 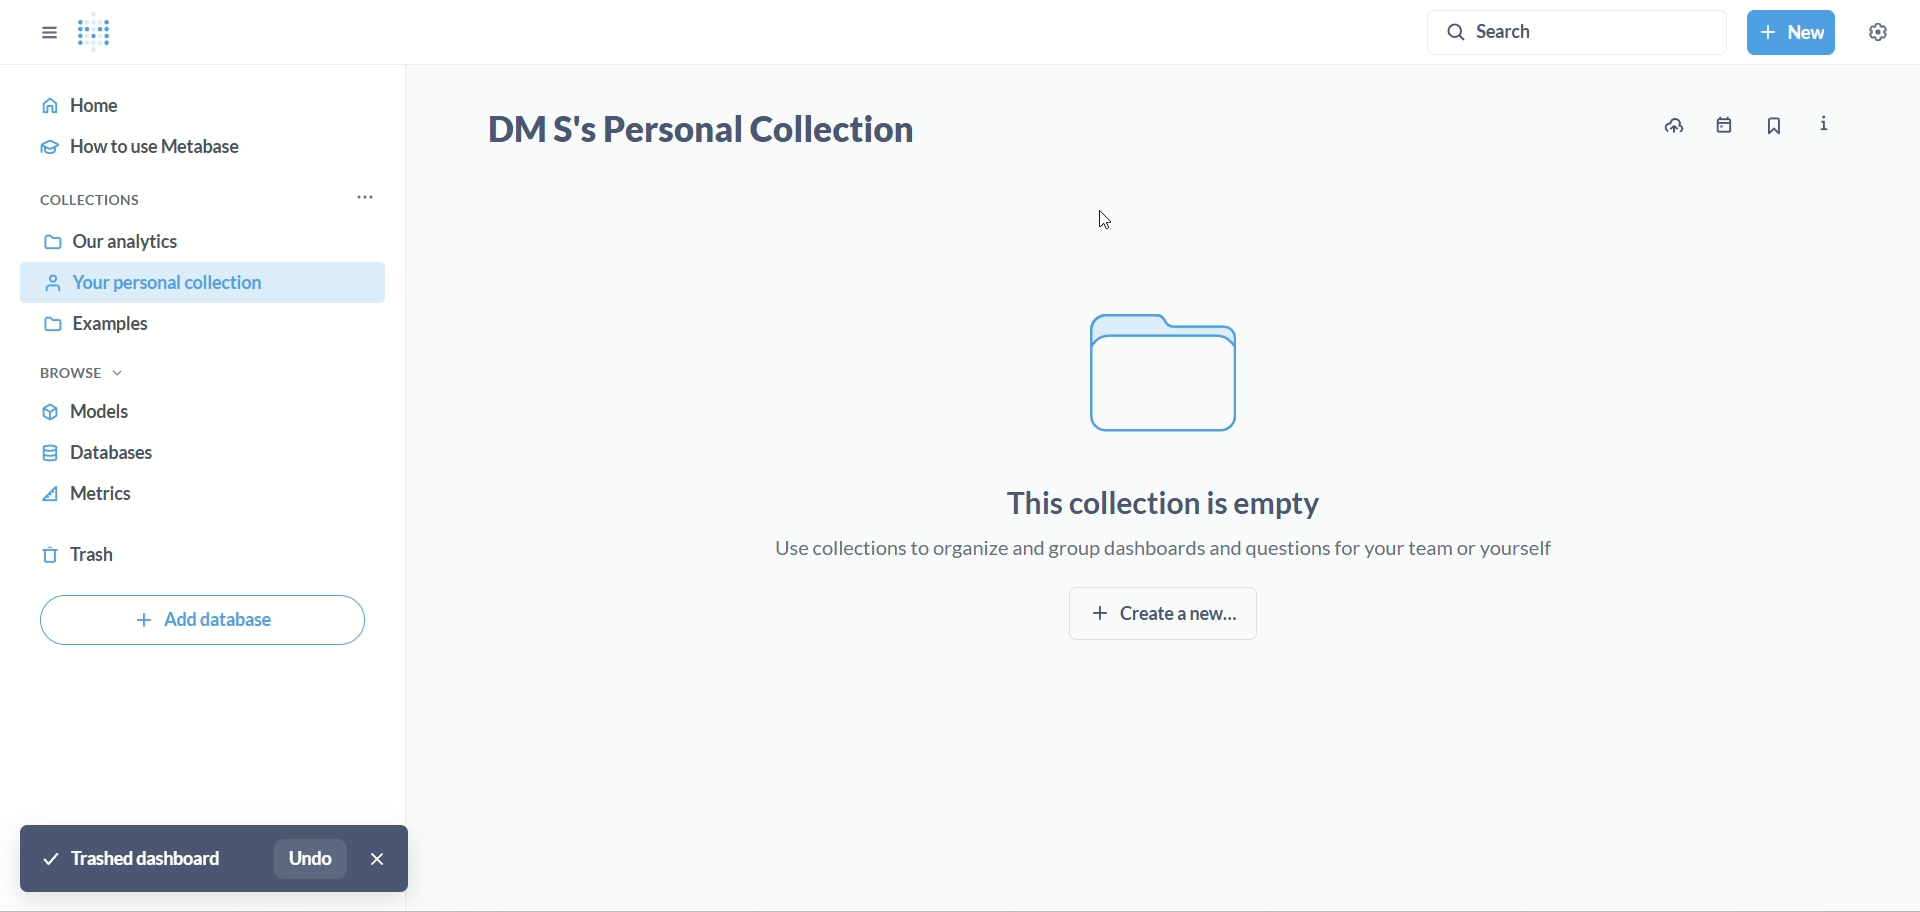 I want to click on SHOW SIDEBAR , so click(x=49, y=27).